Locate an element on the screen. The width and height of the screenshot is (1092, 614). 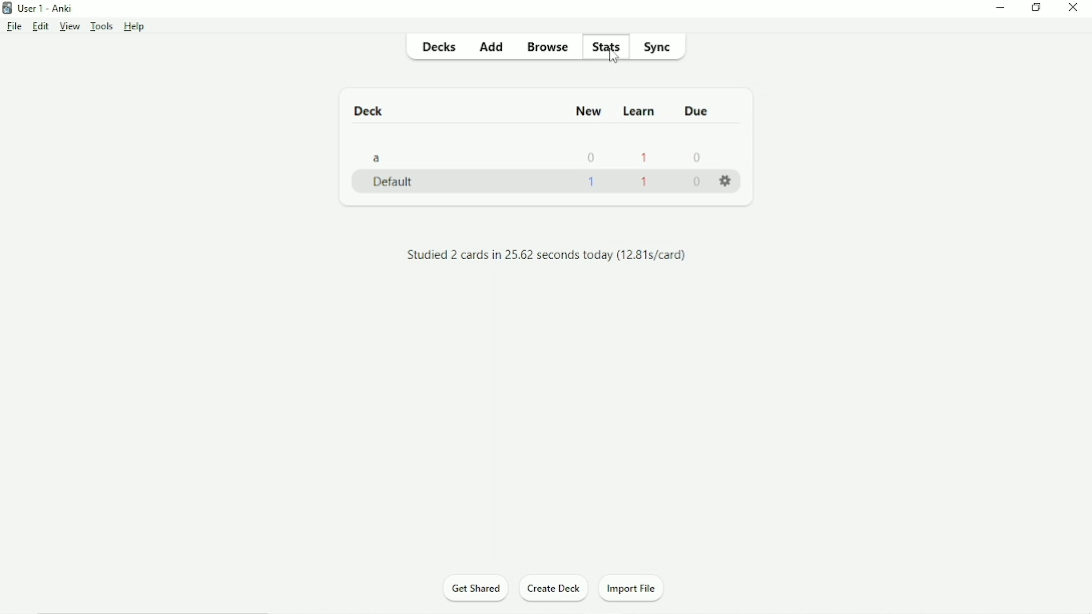
0 is located at coordinates (695, 183).